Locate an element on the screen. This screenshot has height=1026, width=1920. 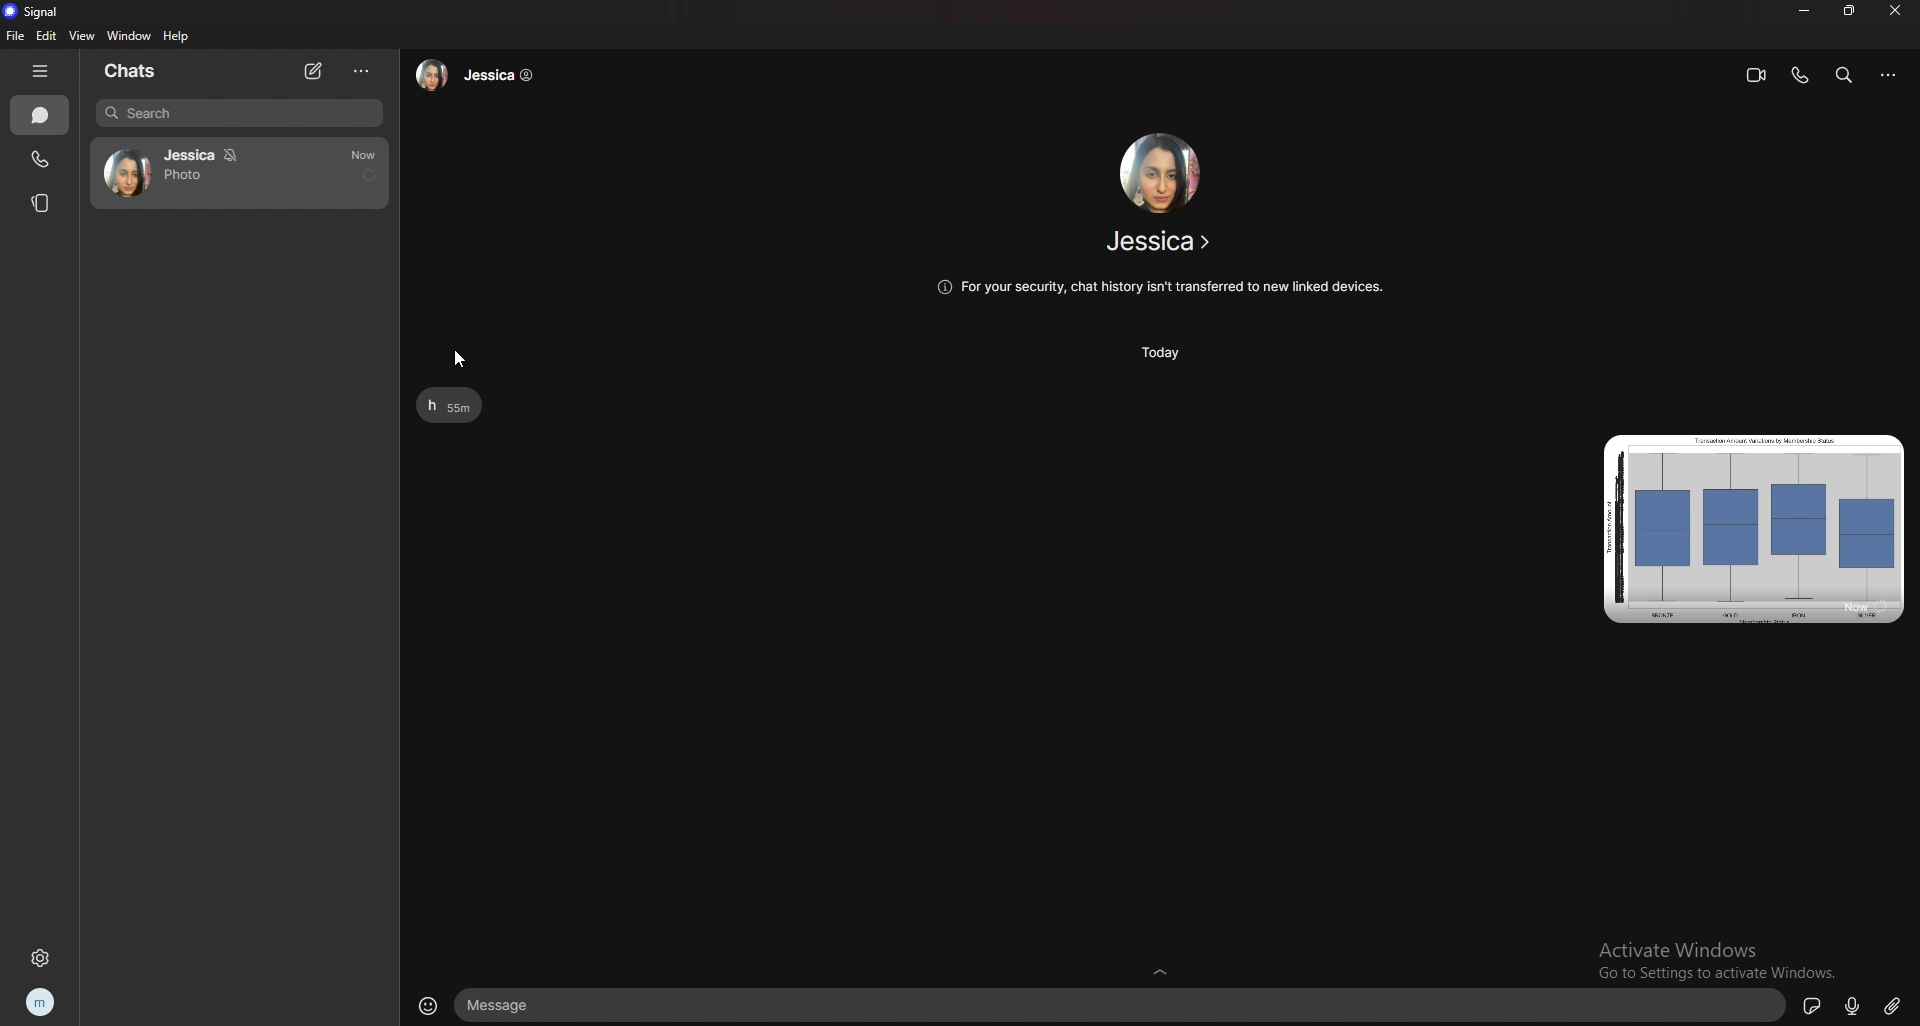
contact photo is located at coordinates (1161, 173).